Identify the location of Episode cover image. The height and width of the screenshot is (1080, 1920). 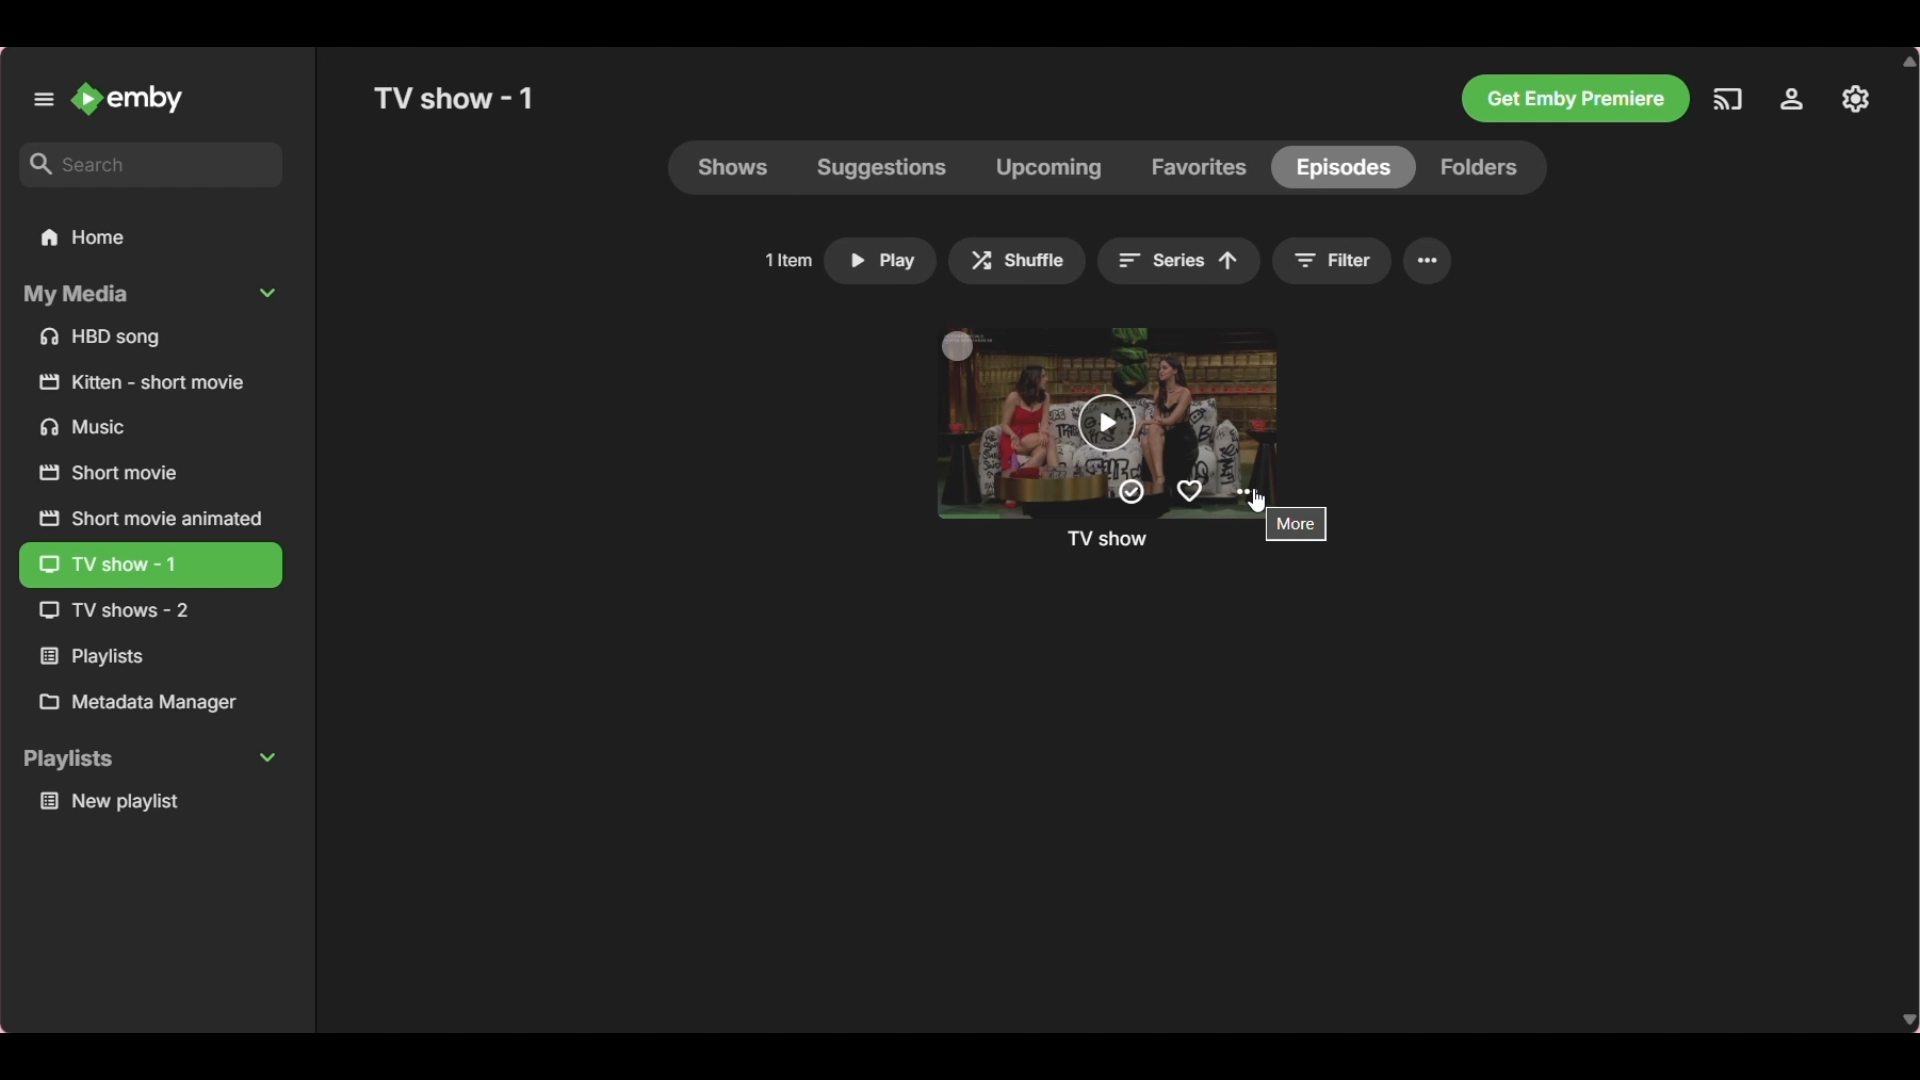
(1128, 401).